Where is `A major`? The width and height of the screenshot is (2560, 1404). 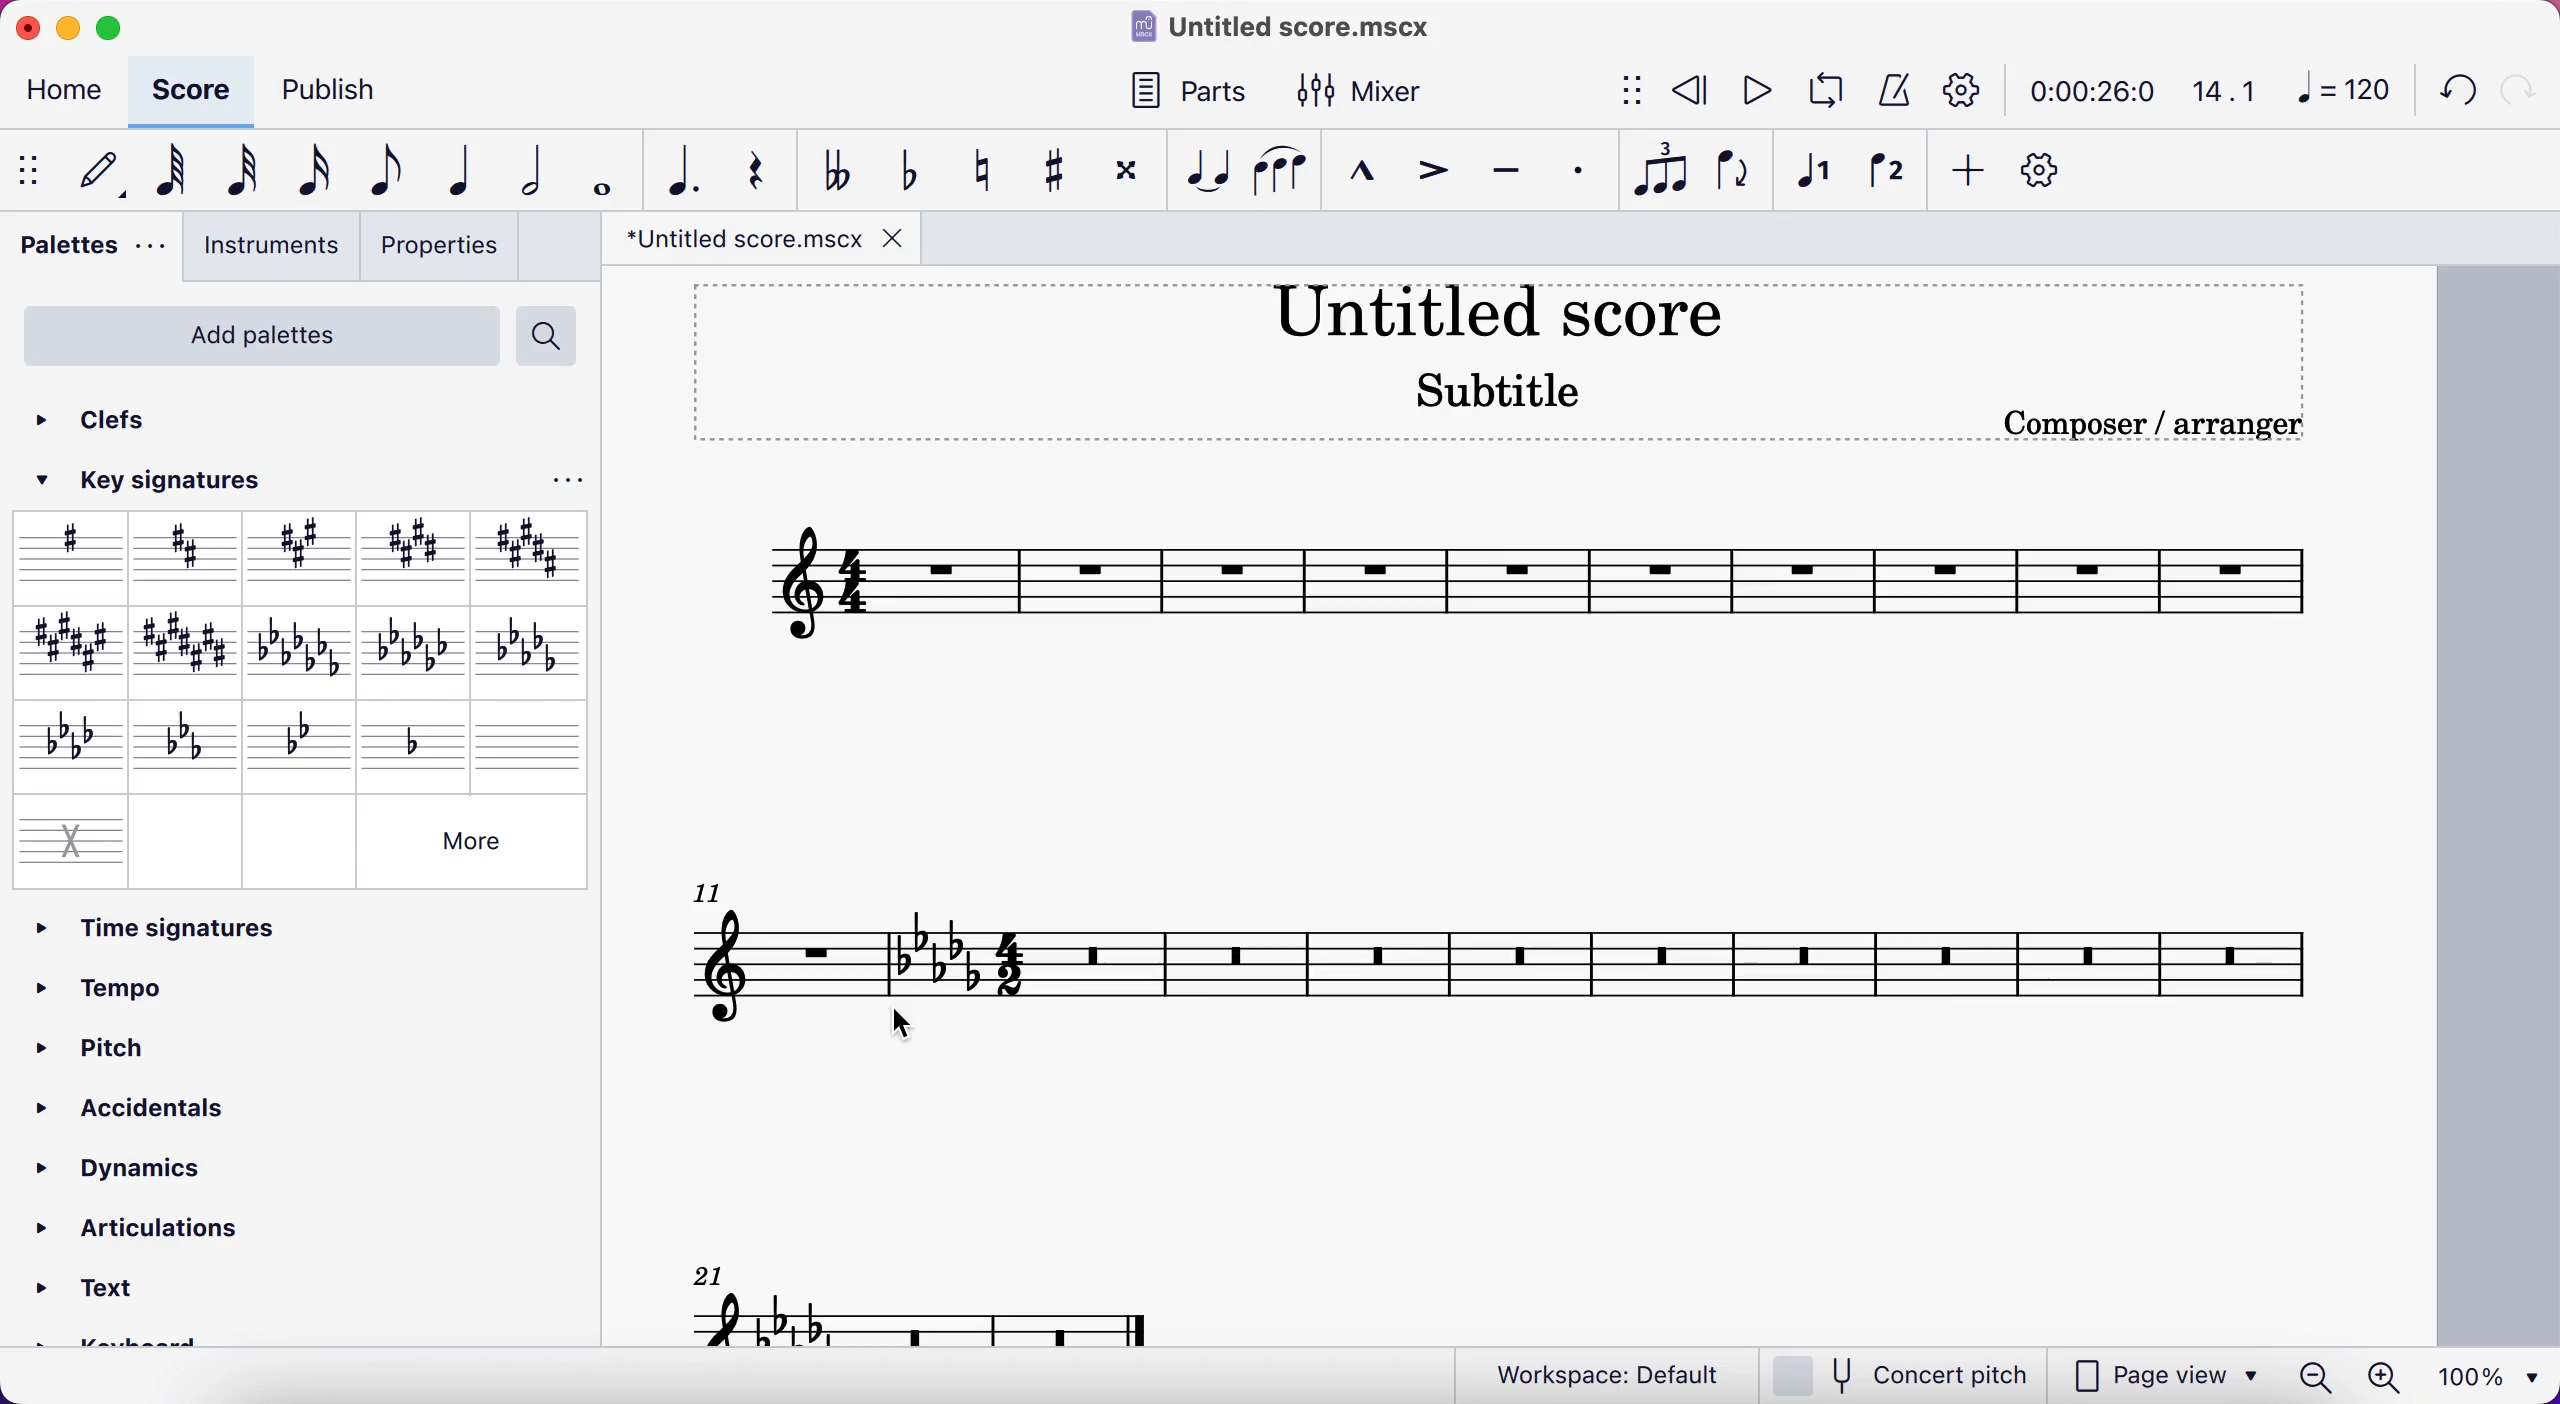
A major is located at coordinates (301, 555).